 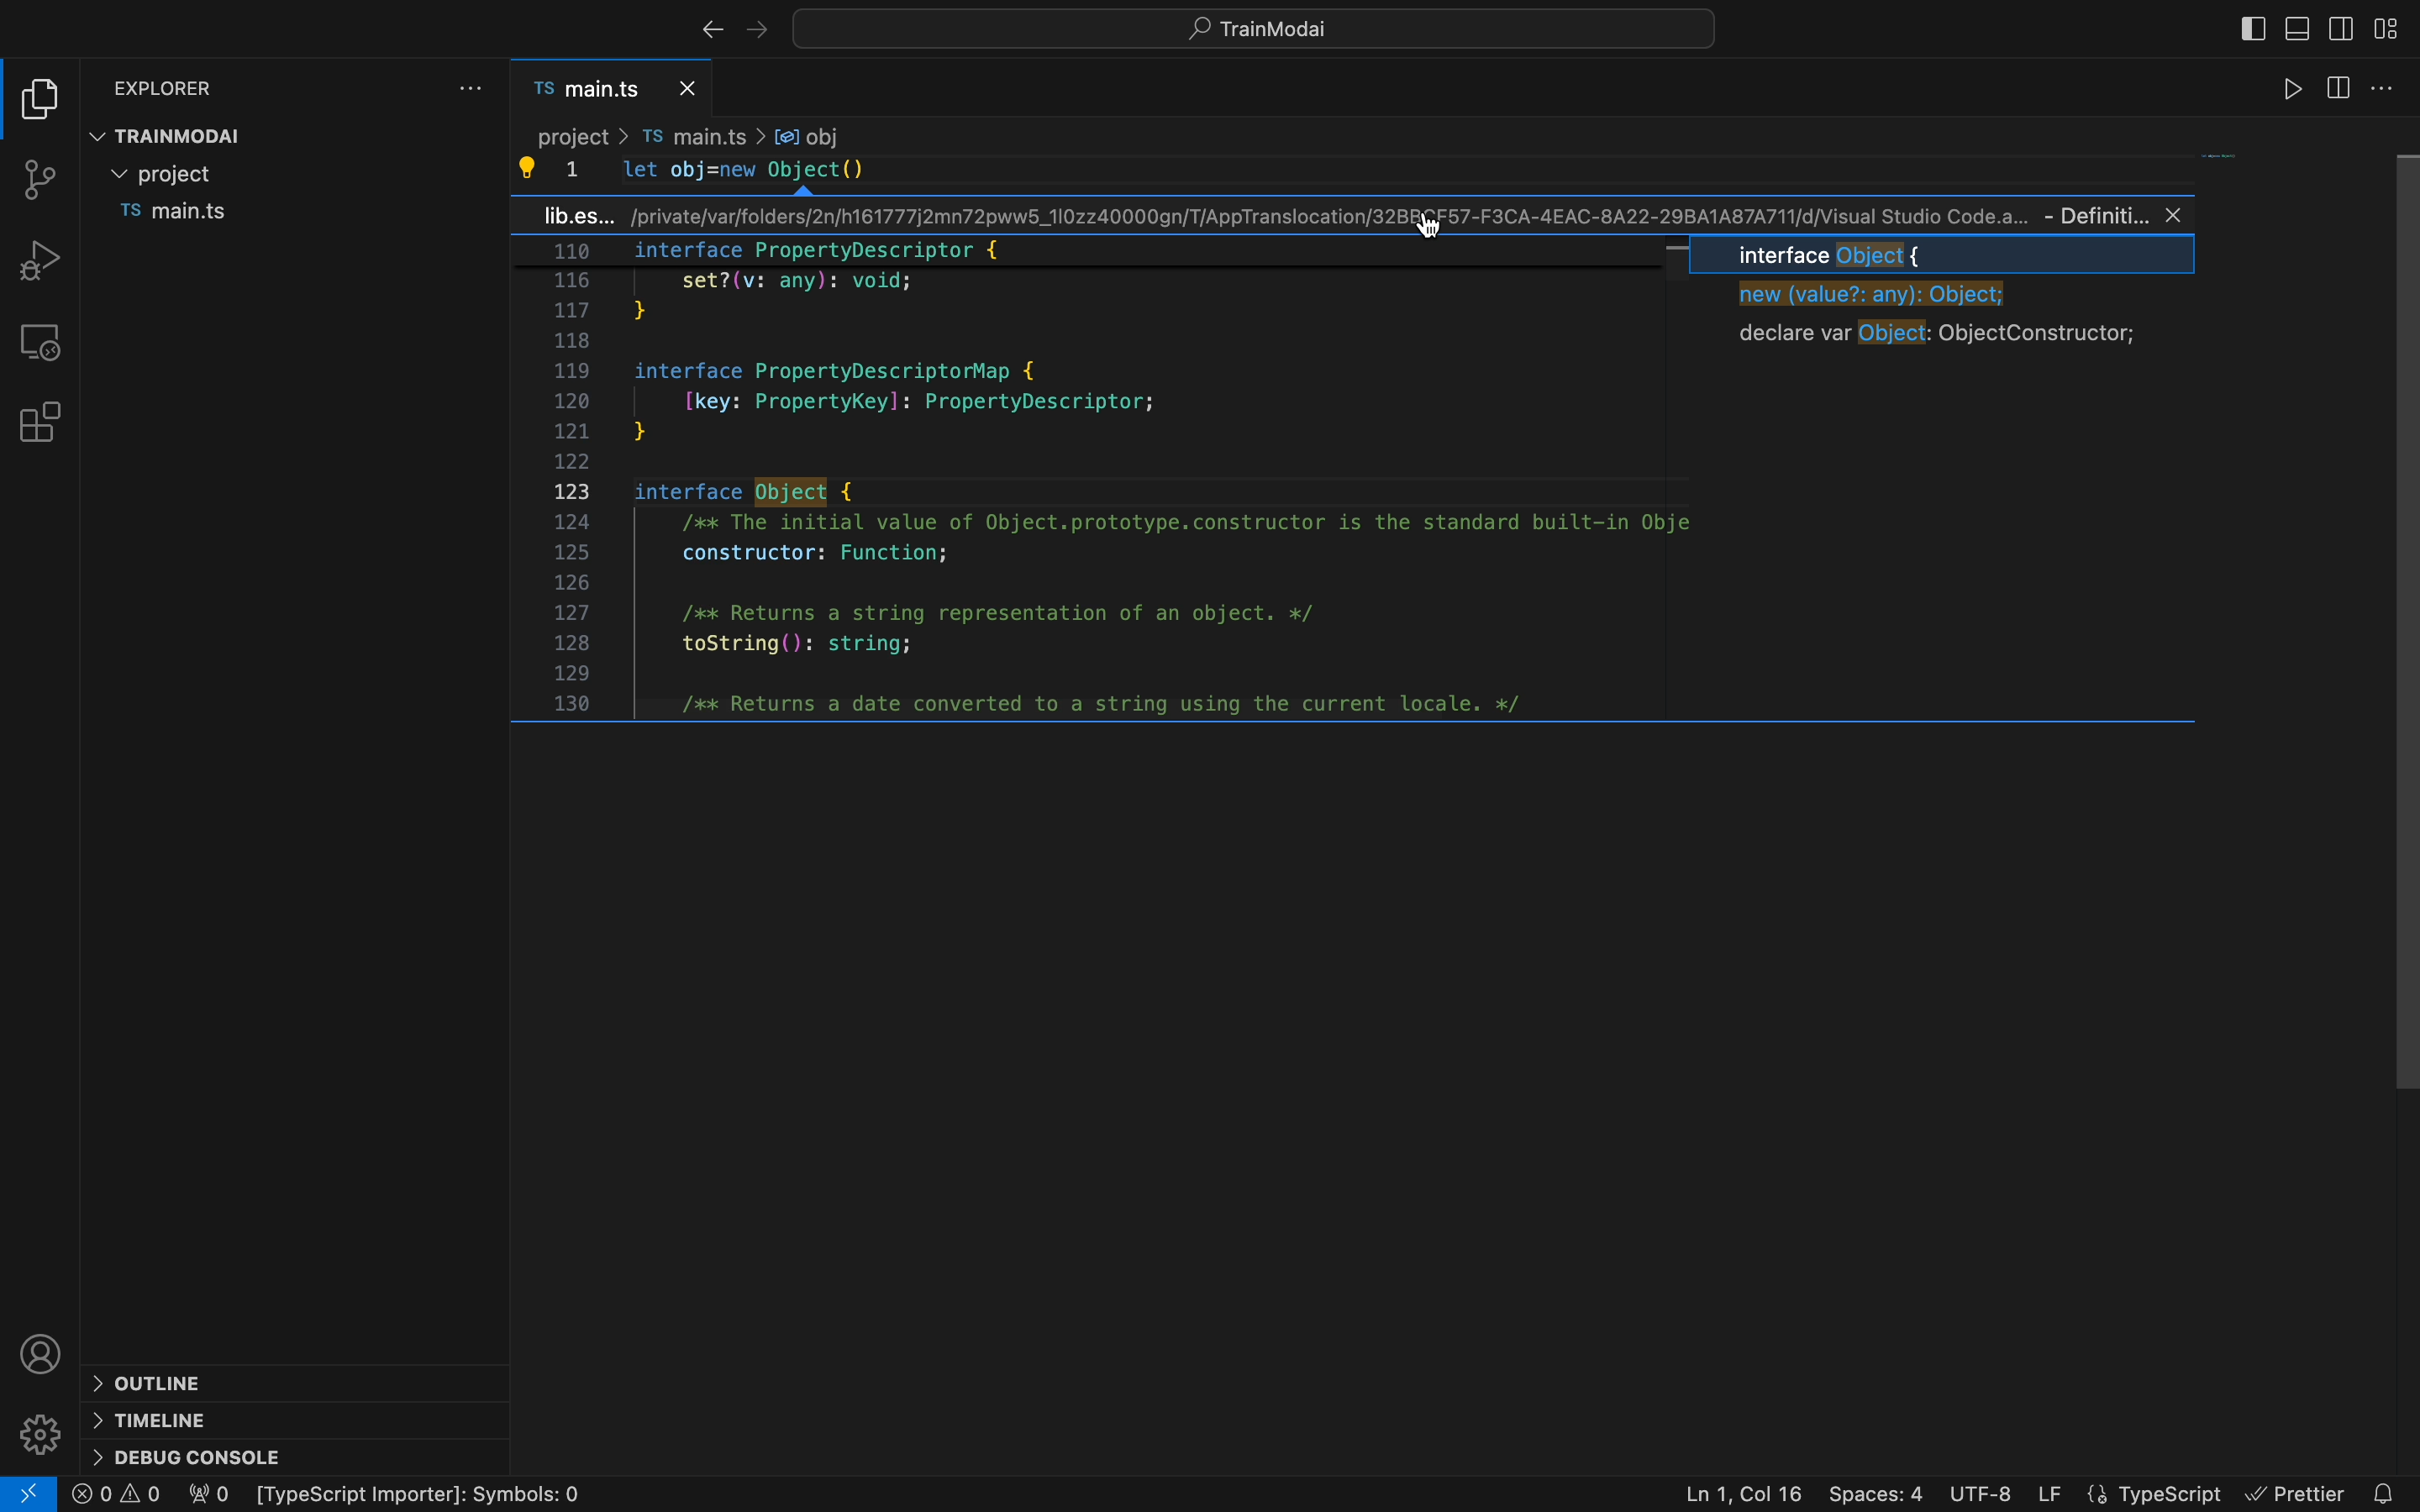 What do you see at coordinates (757, 30) in the screenshot?
I see `left arrow` at bounding box center [757, 30].